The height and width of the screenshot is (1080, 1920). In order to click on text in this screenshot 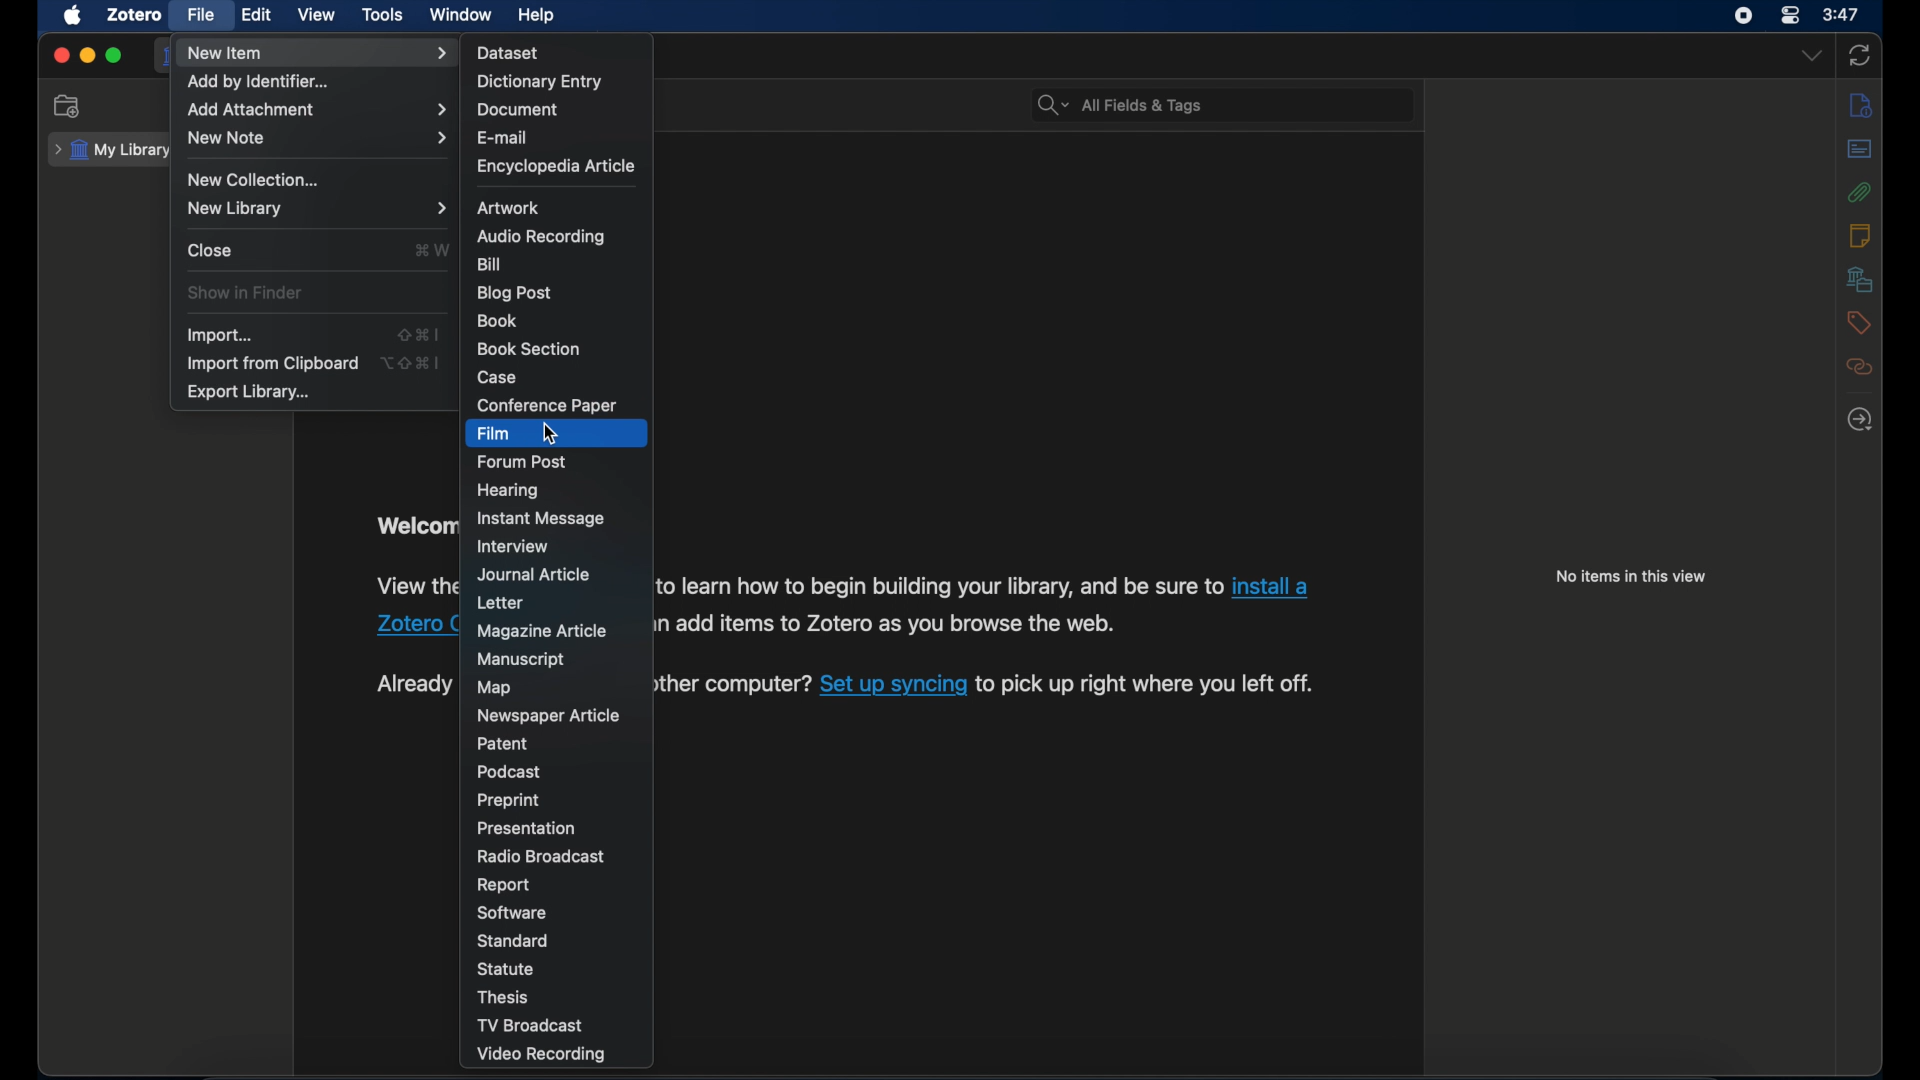, I will do `click(891, 623)`.